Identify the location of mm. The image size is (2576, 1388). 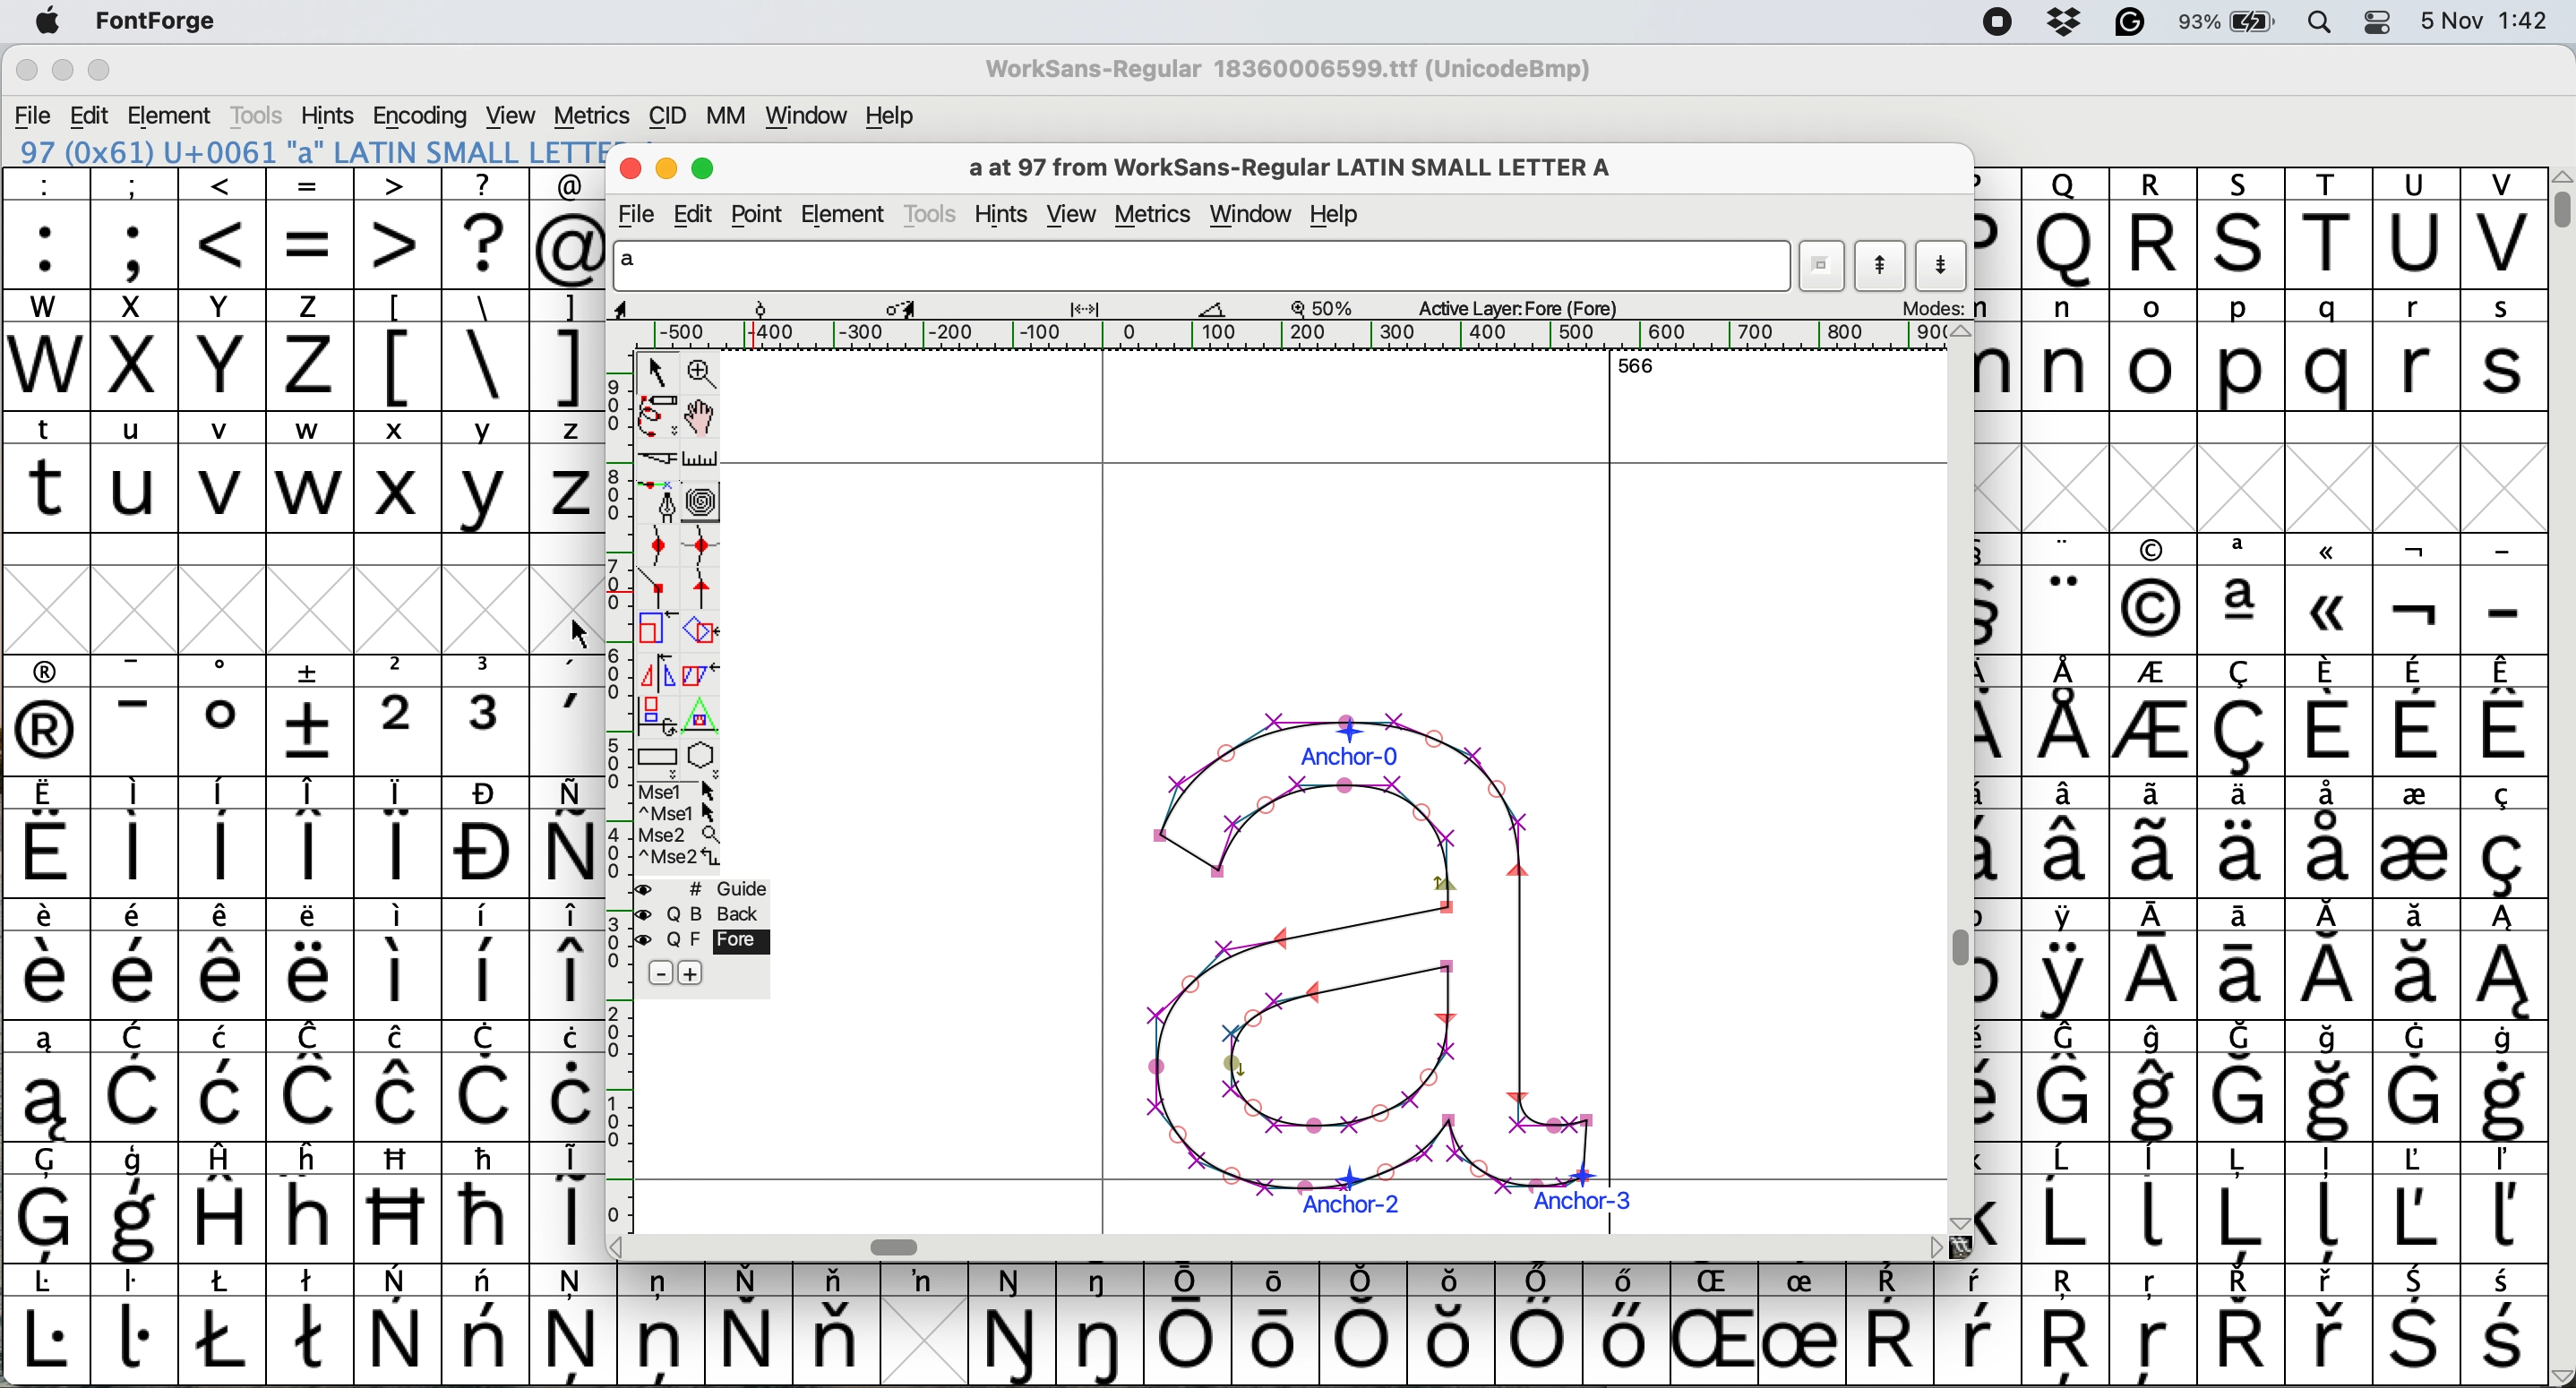
(725, 115).